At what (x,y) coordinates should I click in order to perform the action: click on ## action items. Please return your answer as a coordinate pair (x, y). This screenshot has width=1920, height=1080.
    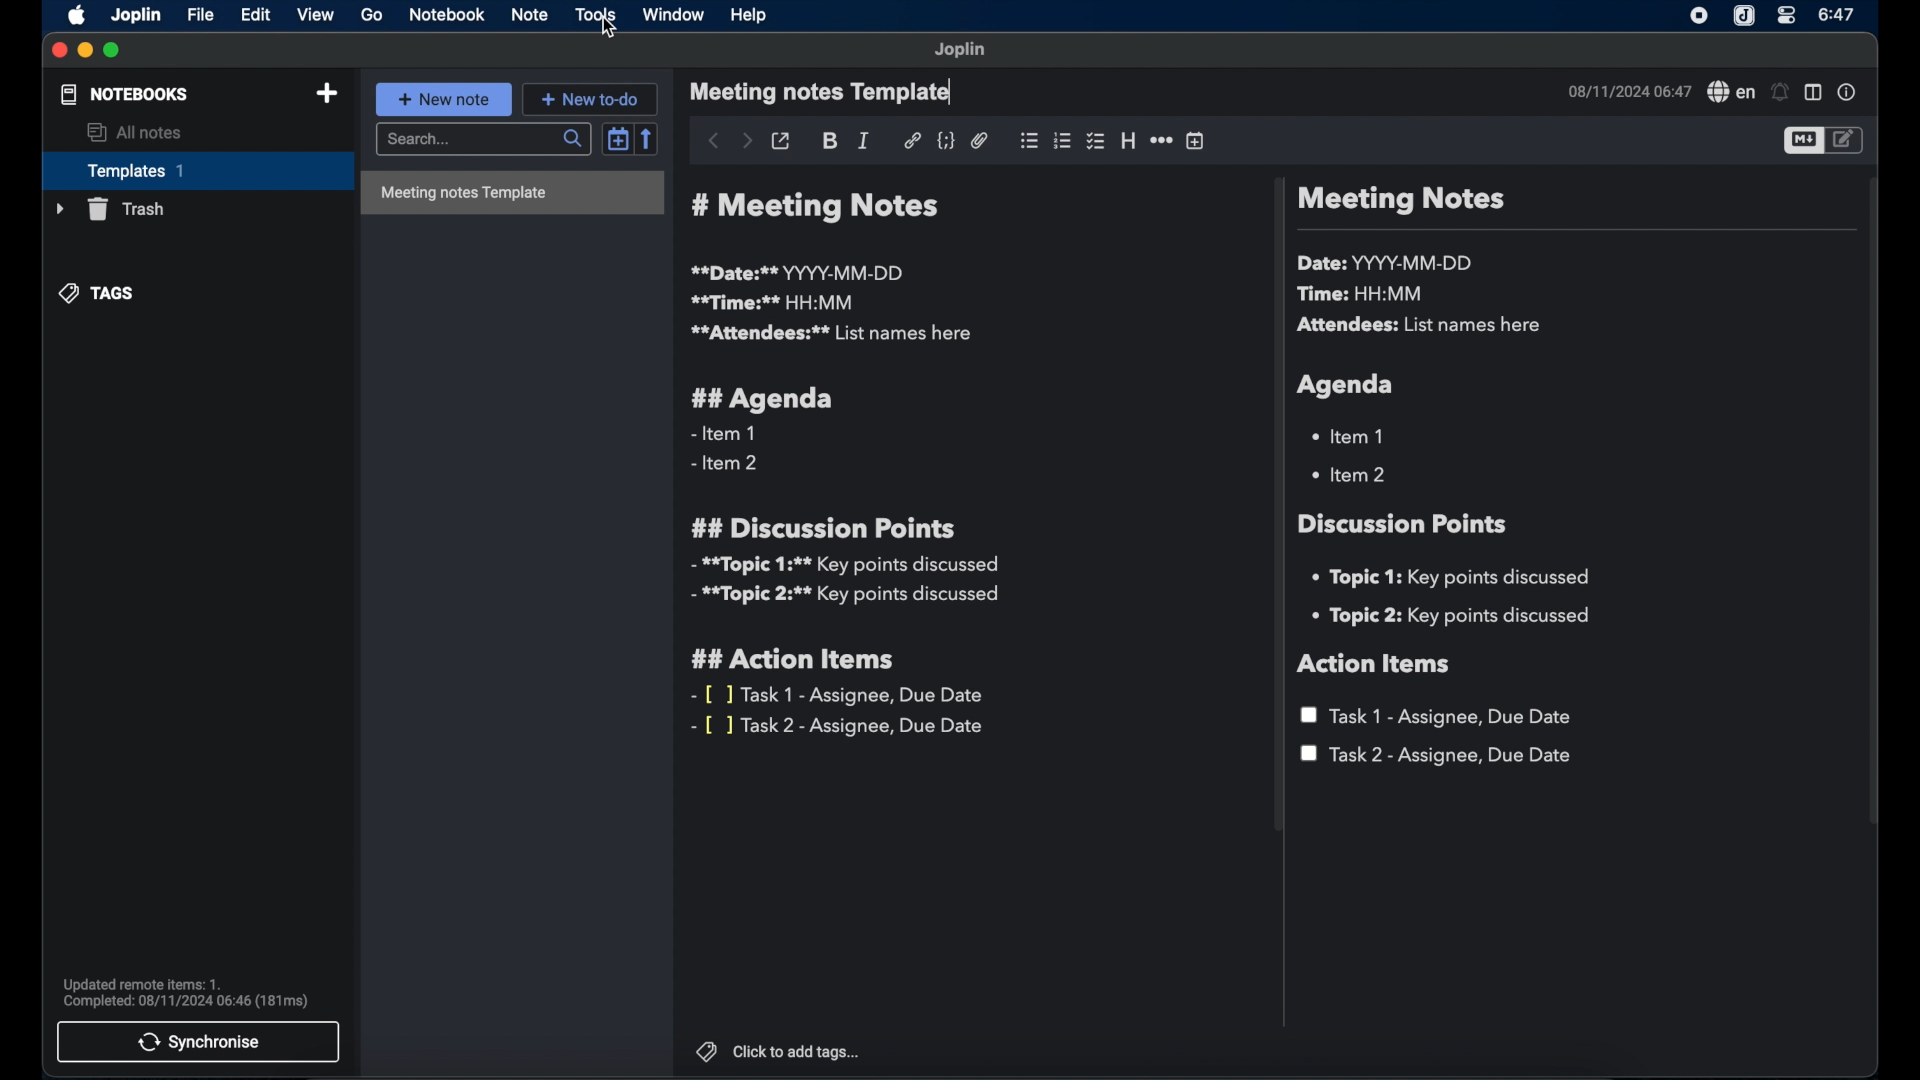
    Looking at the image, I should click on (798, 660).